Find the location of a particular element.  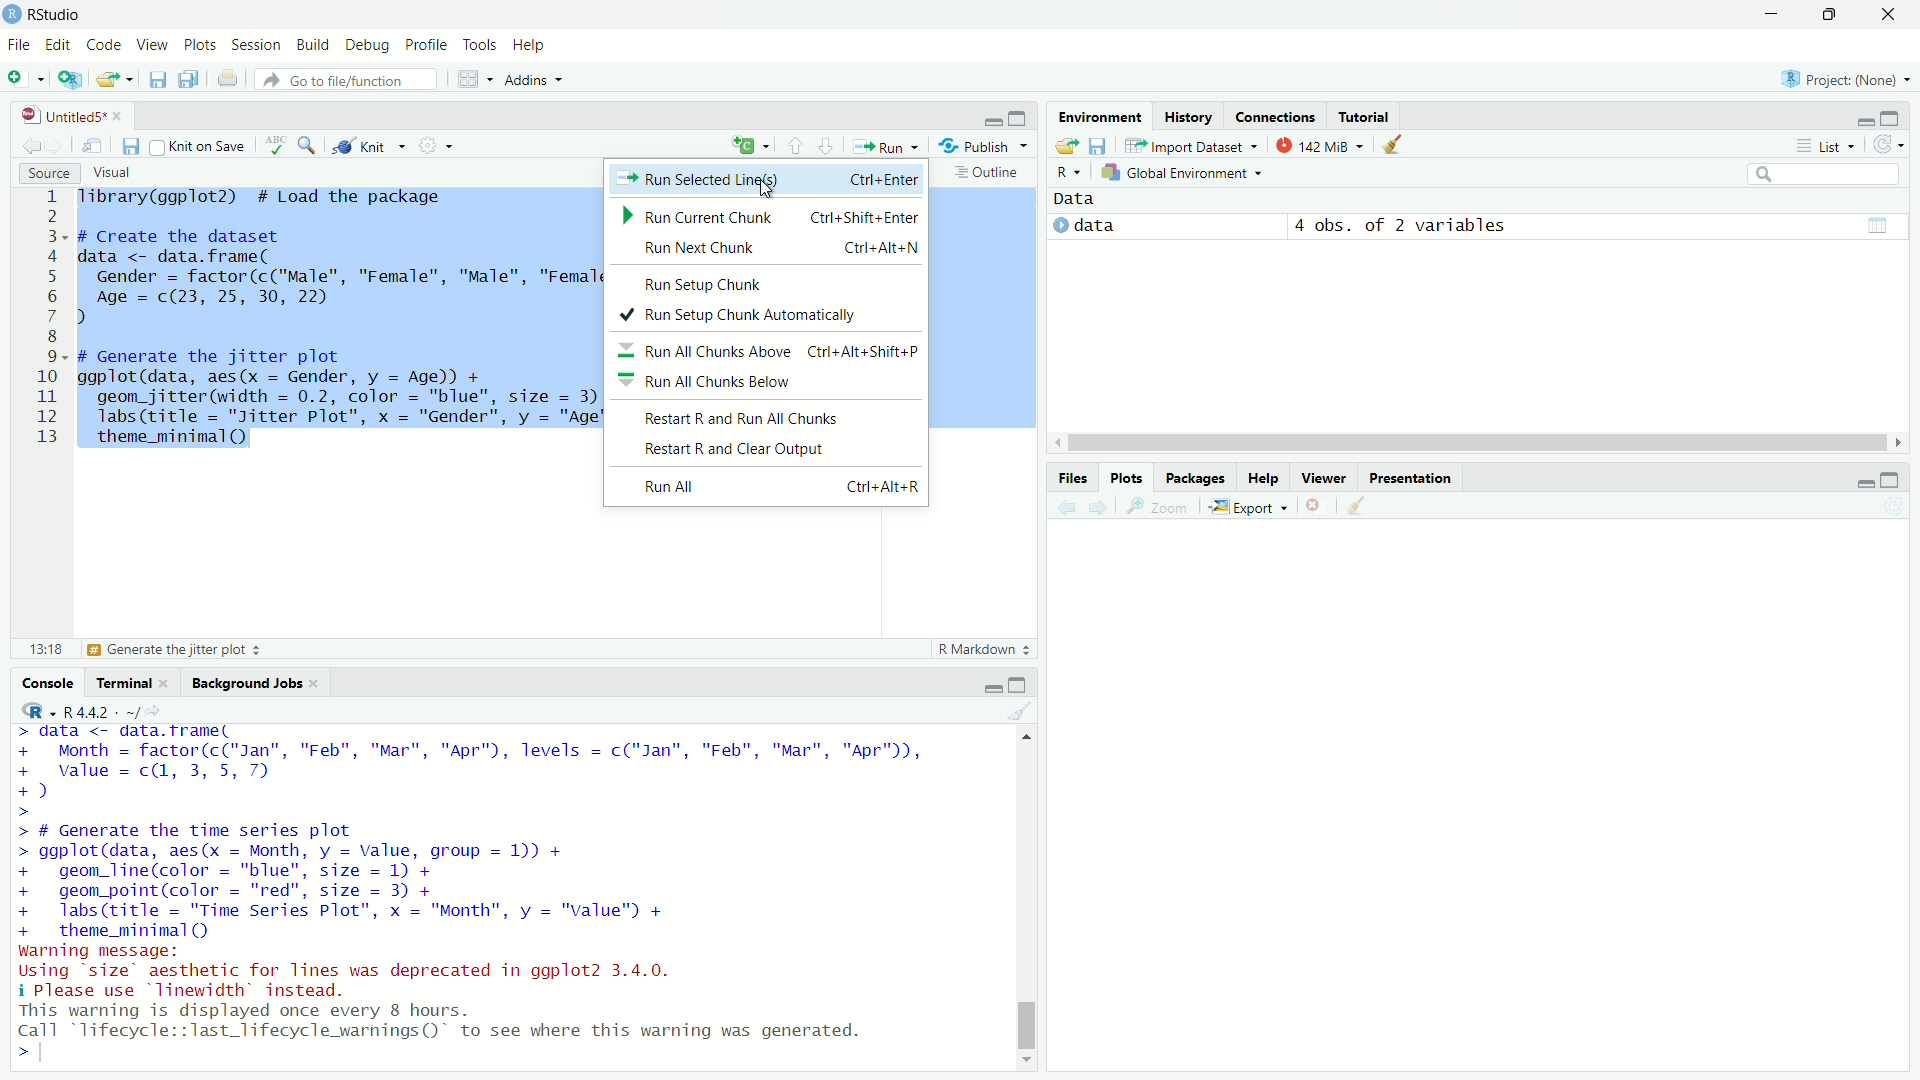

Restart R and Clear Output is located at coordinates (762, 449).